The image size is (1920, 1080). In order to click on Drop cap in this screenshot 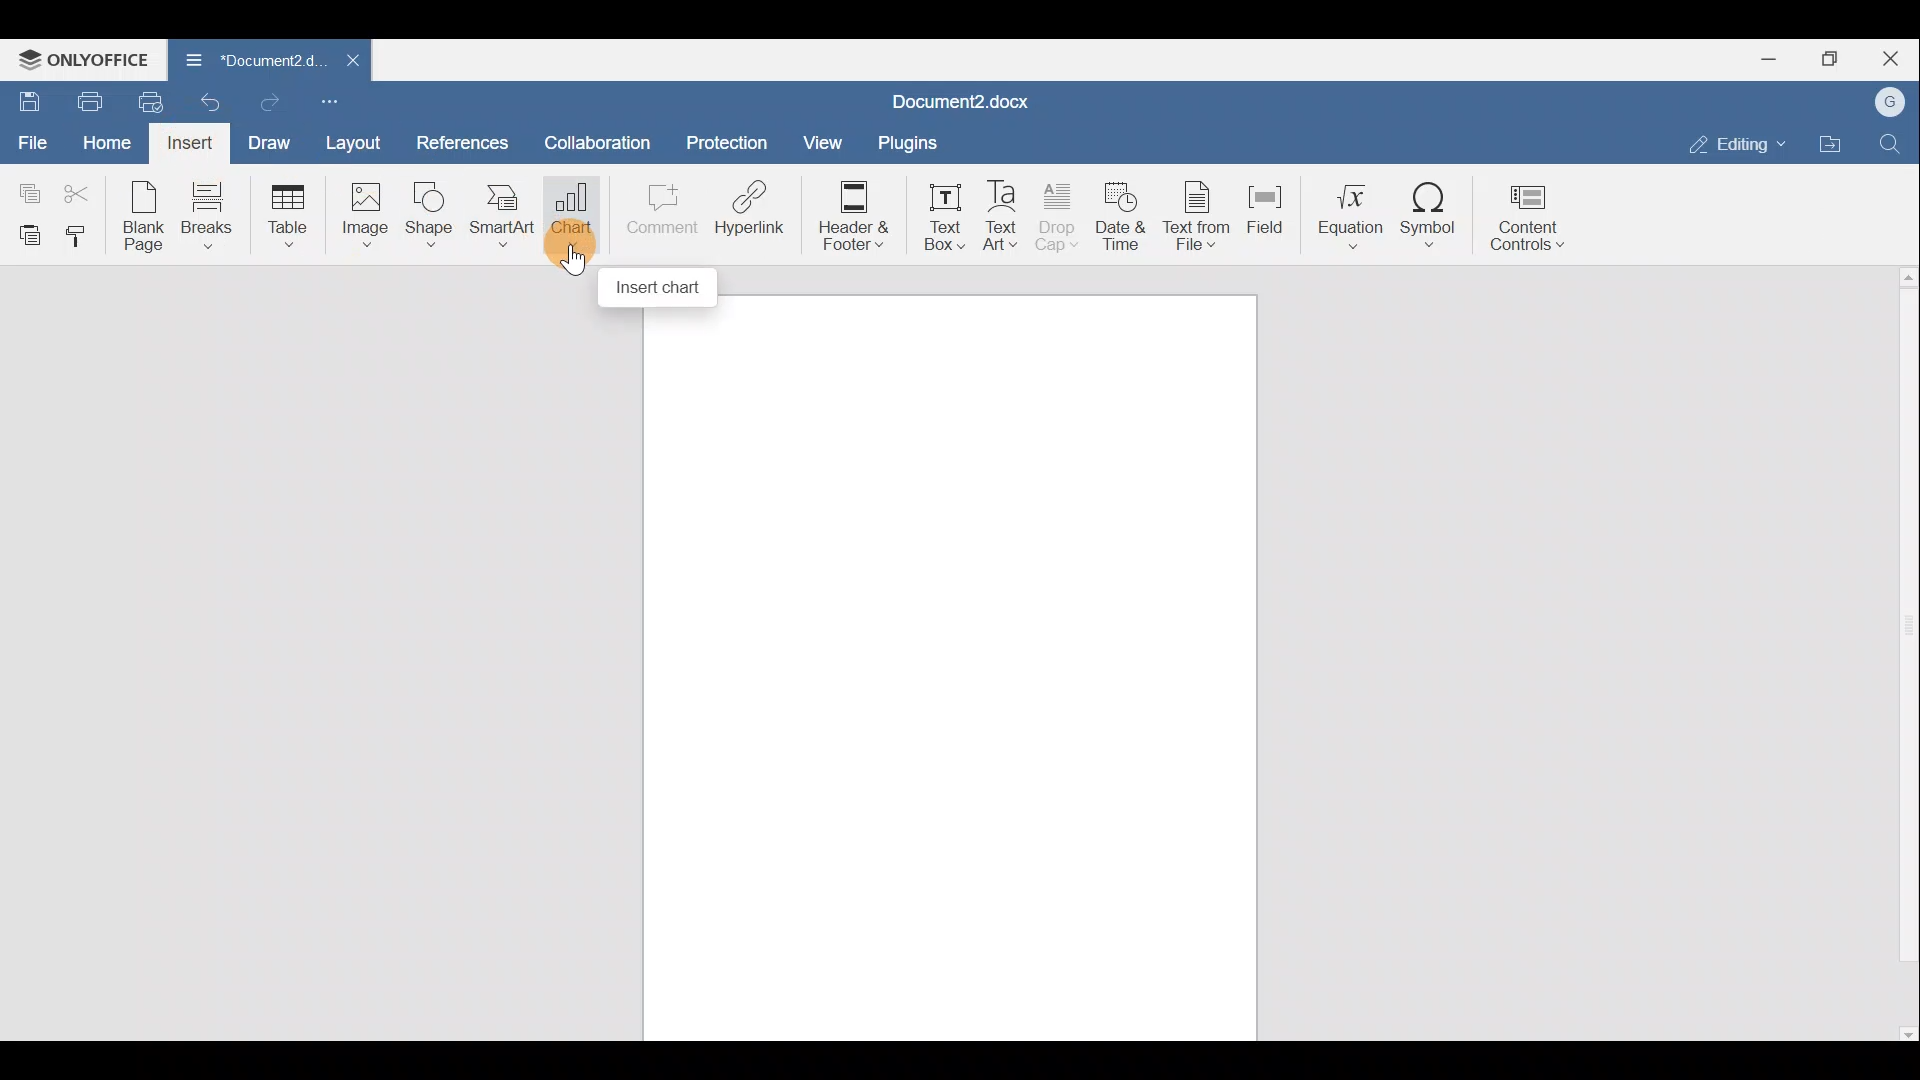, I will do `click(1057, 213)`.